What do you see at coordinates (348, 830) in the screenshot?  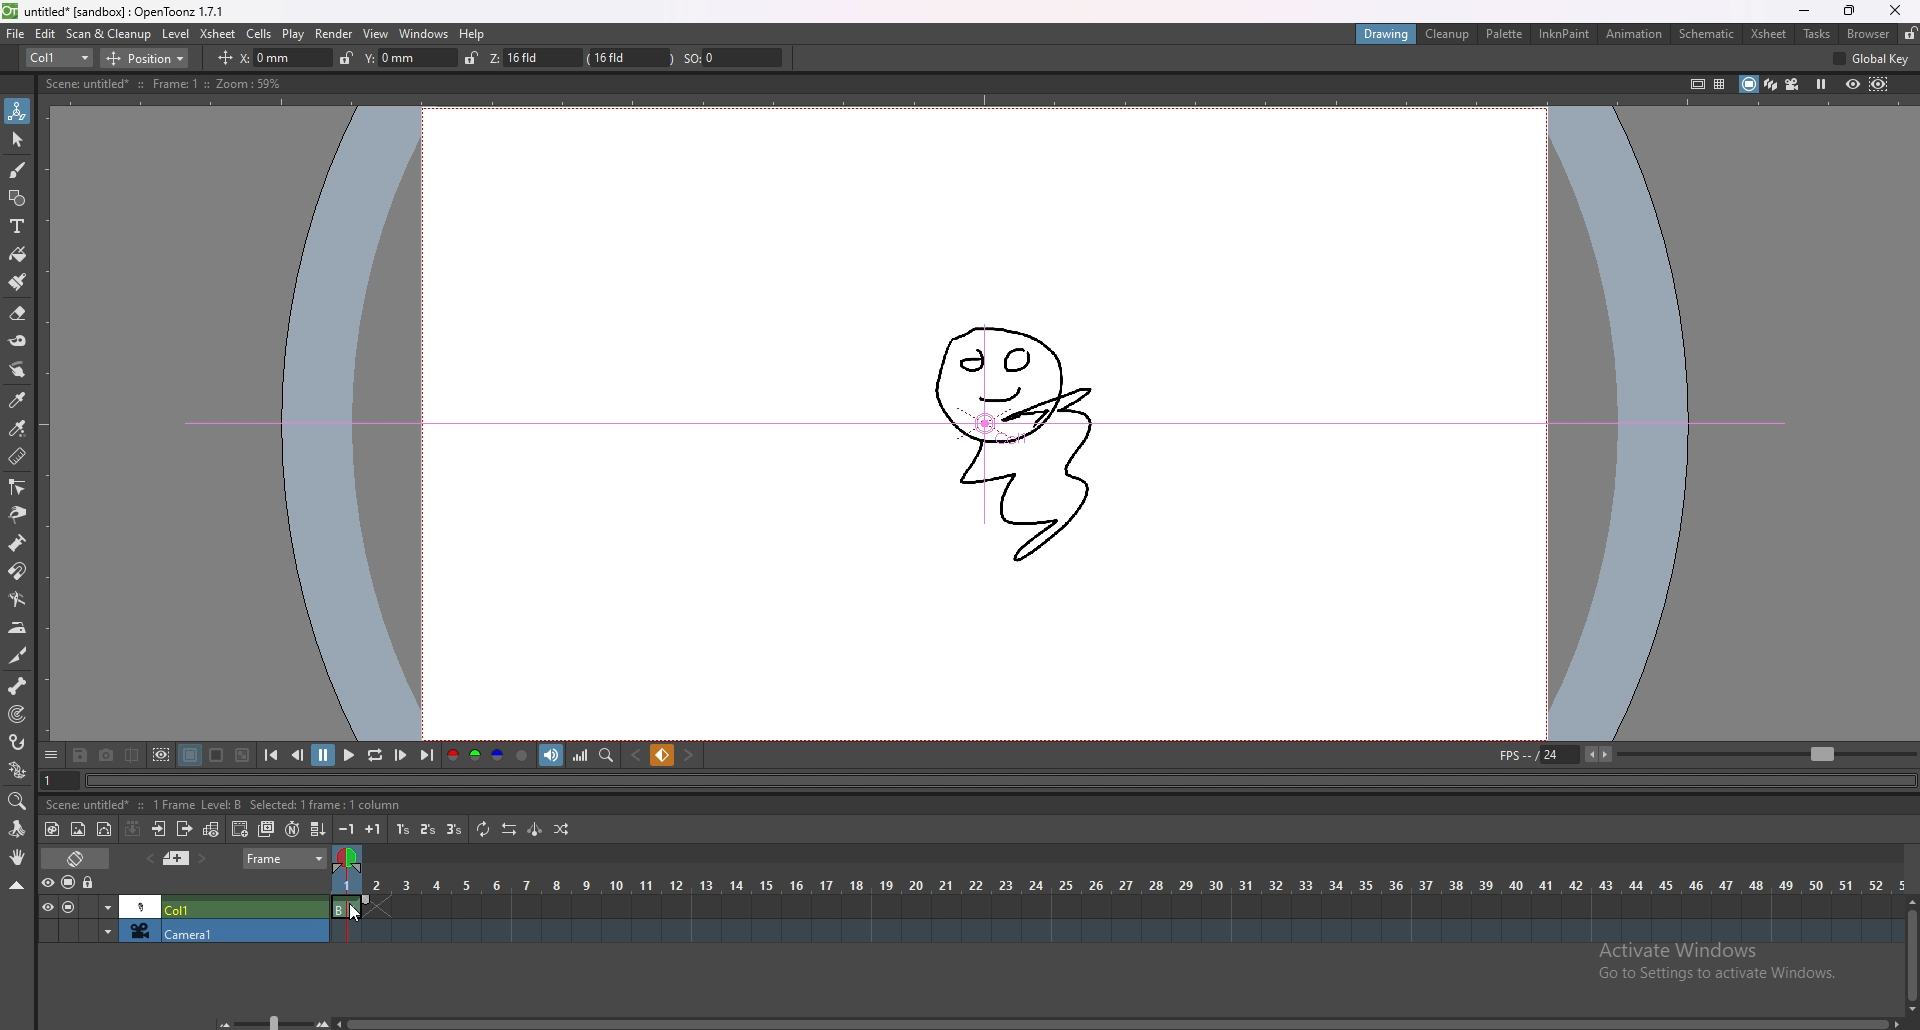 I see `decrease step` at bounding box center [348, 830].